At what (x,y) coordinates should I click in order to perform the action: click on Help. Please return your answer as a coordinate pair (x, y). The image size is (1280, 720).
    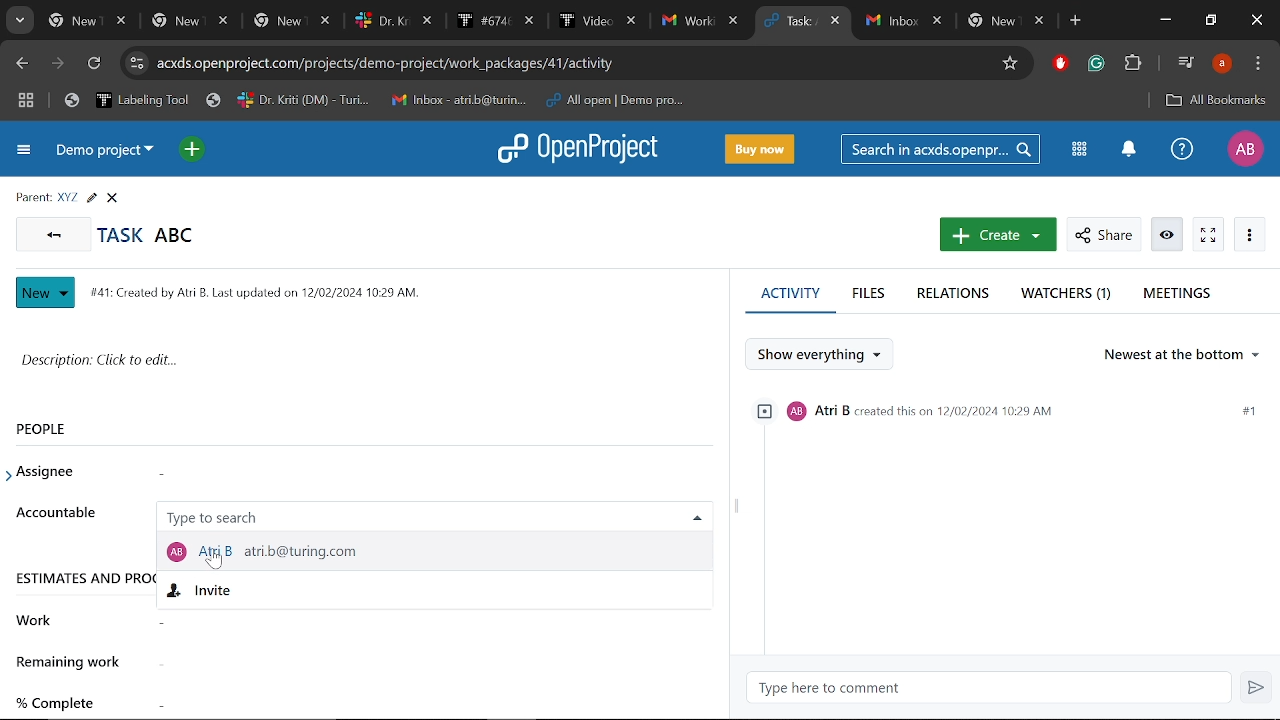
    Looking at the image, I should click on (1182, 150).